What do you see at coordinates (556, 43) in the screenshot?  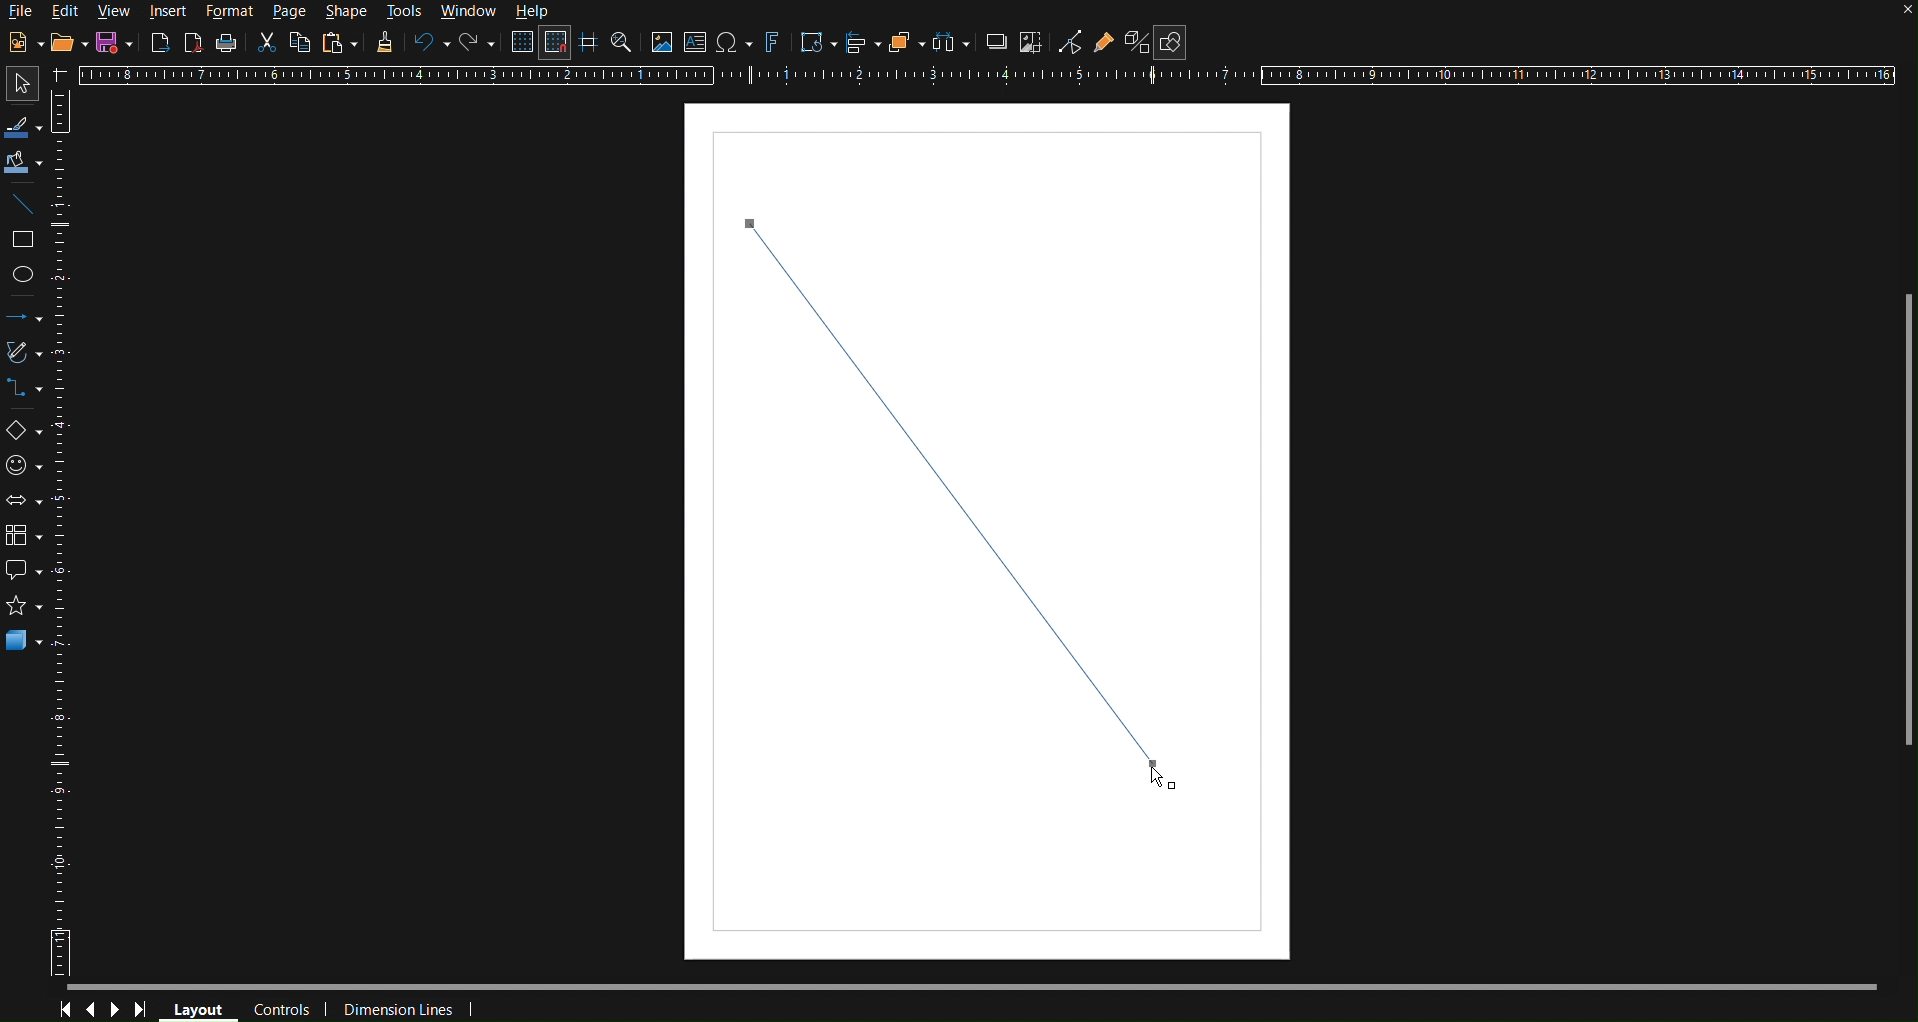 I see `Snap to Grid` at bounding box center [556, 43].